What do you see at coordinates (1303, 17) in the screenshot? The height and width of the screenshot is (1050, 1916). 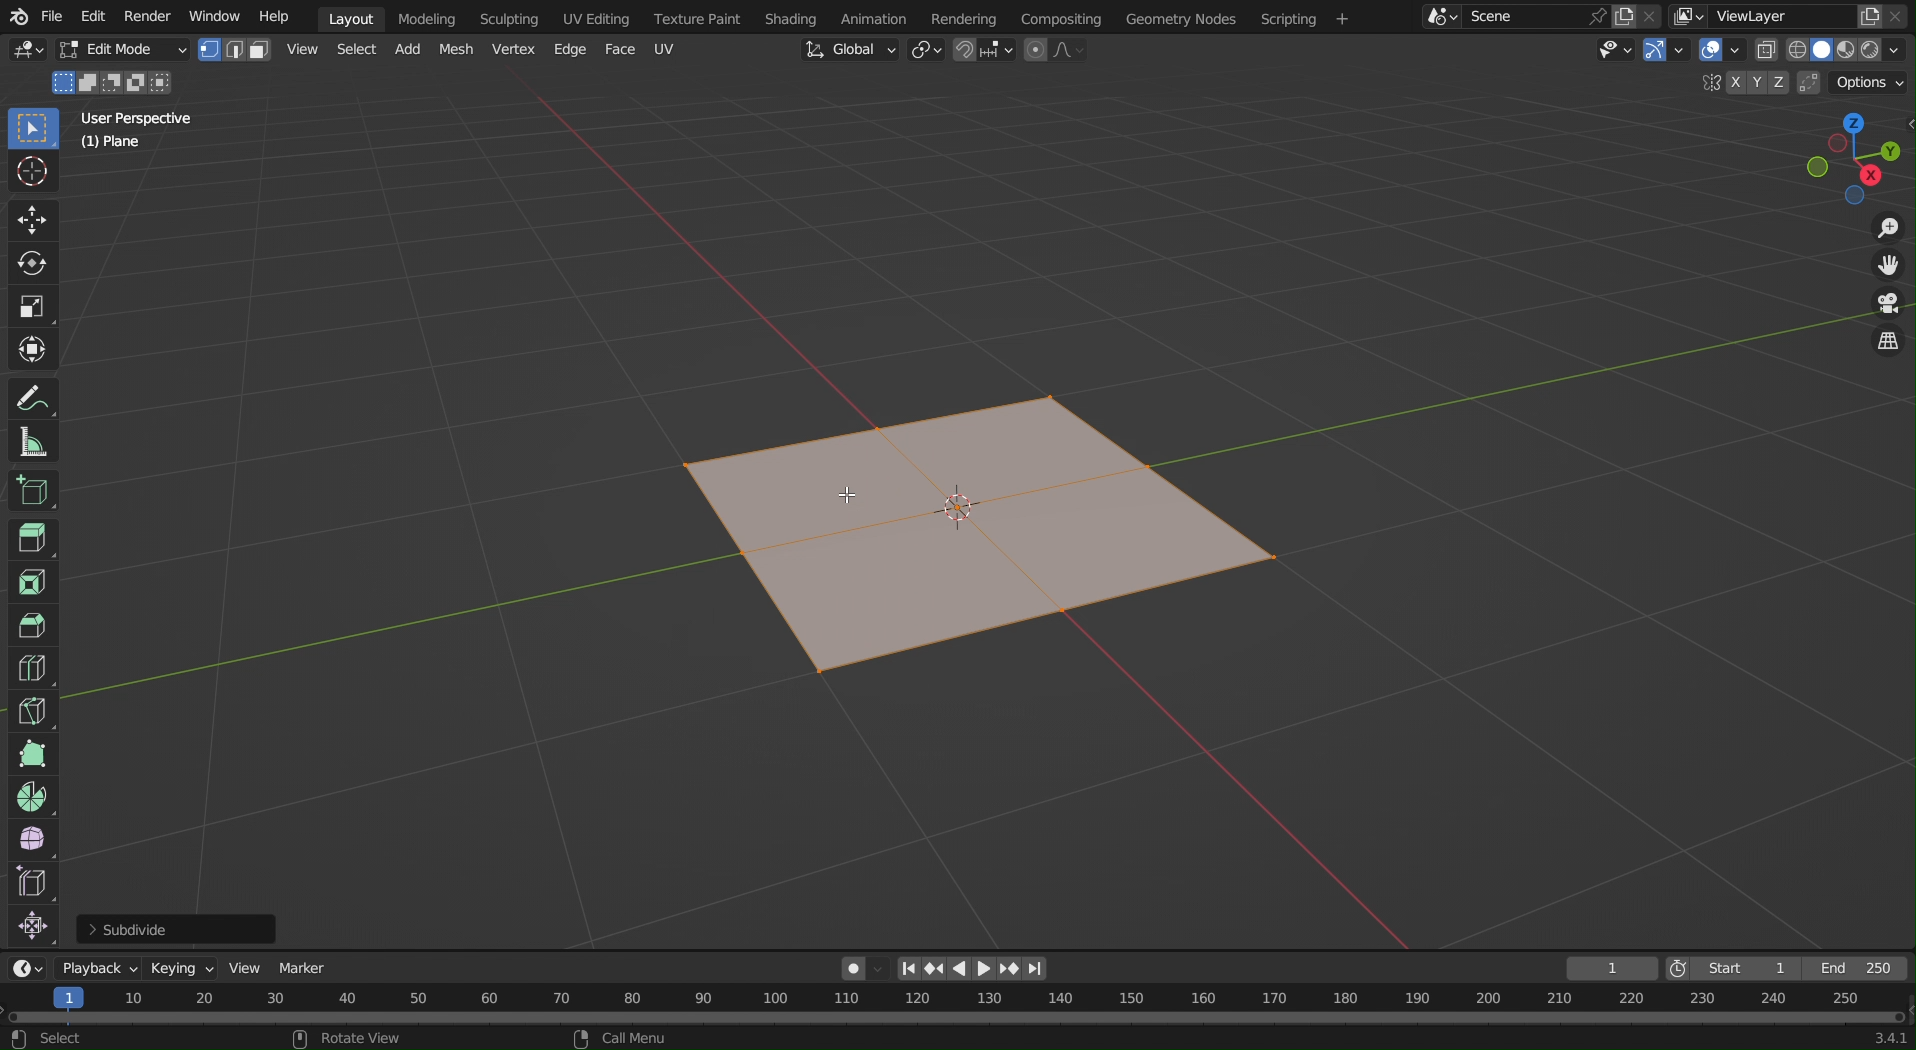 I see `Scripting` at bounding box center [1303, 17].